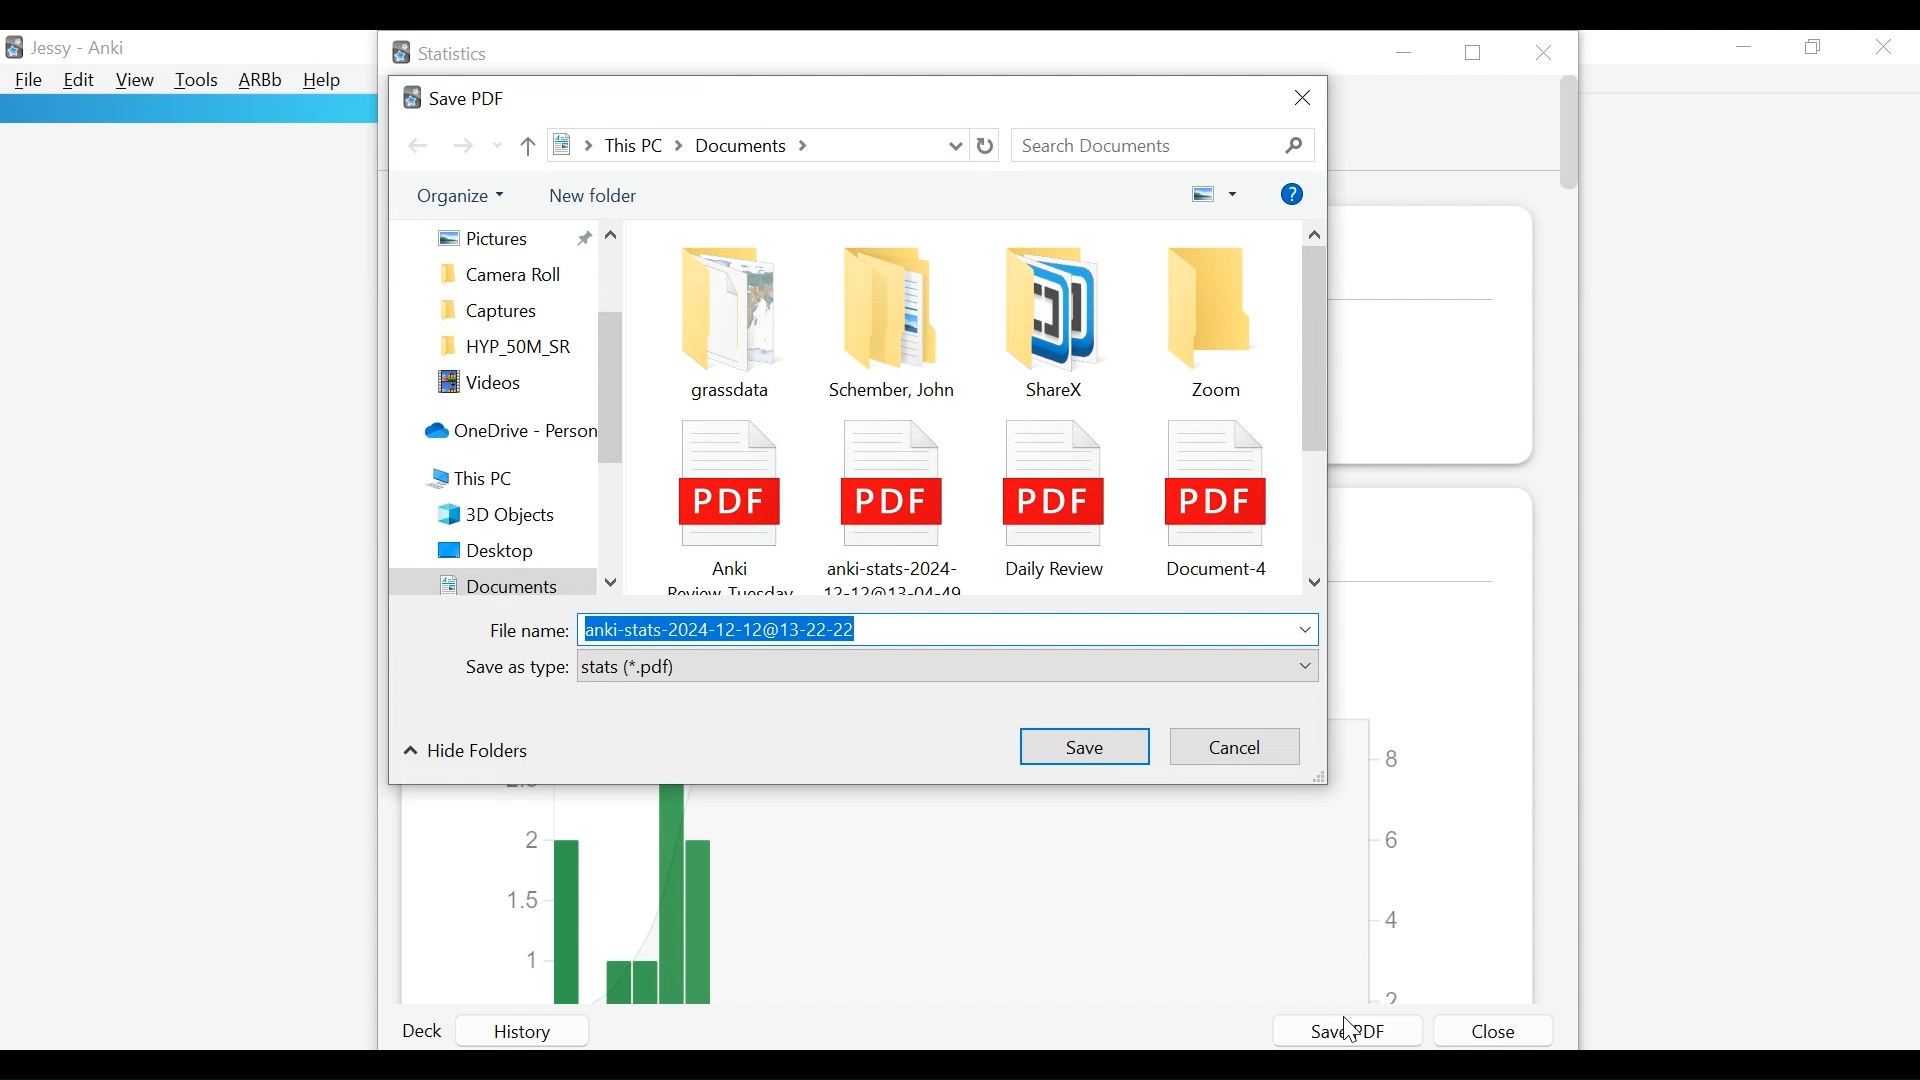 The image size is (1920, 1080). What do you see at coordinates (759, 145) in the screenshot?
I see `File Path` at bounding box center [759, 145].